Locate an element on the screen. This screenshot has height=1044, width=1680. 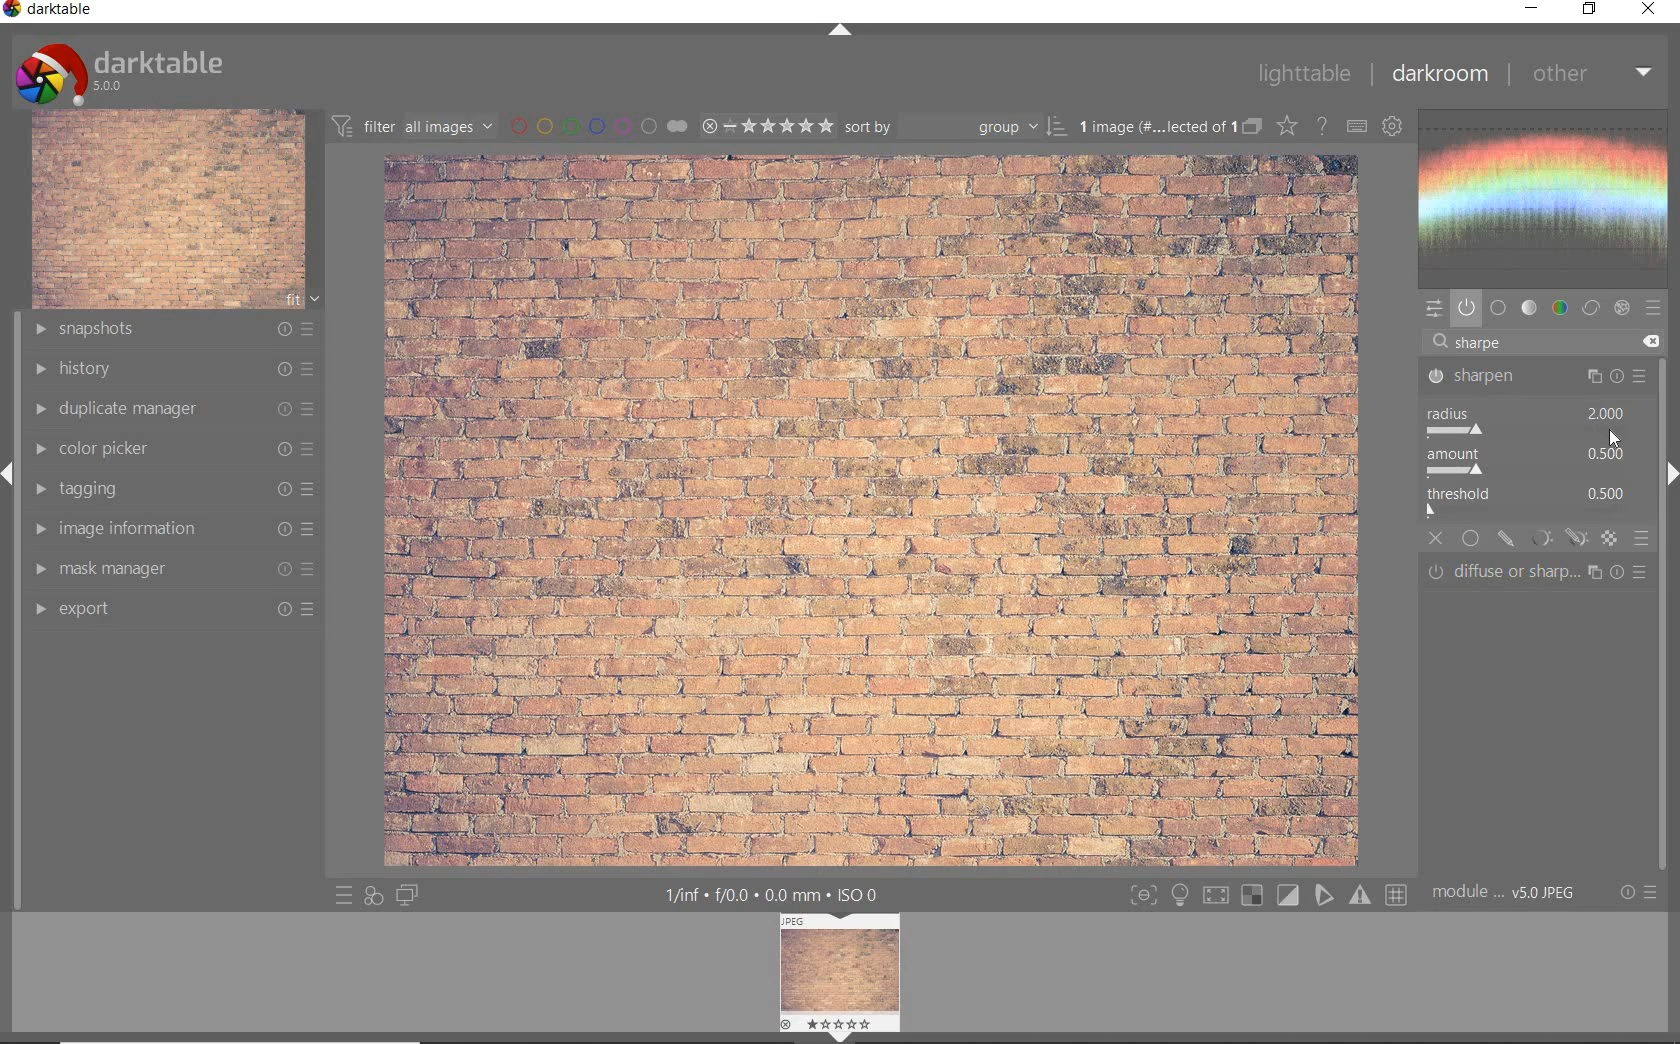
AMOUNT 0.500 is located at coordinates (1534, 462).